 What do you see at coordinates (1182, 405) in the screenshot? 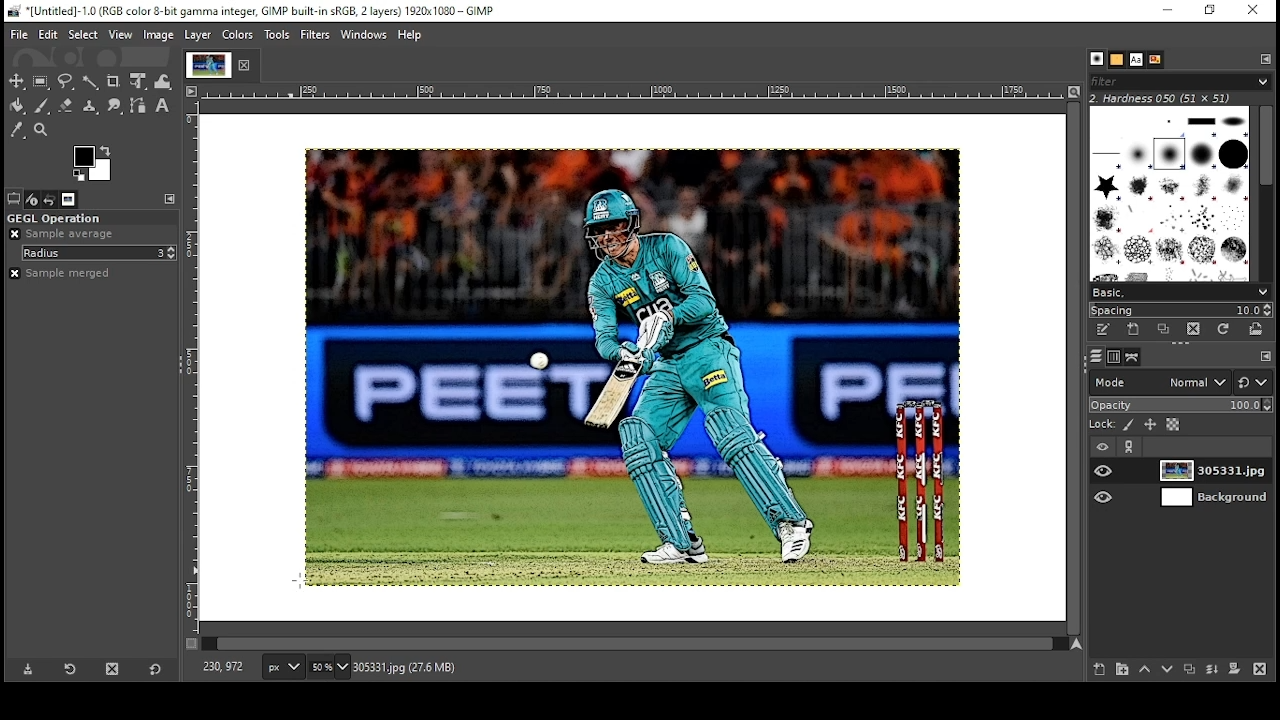
I see `opacity` at bounding box center [1182, 405].